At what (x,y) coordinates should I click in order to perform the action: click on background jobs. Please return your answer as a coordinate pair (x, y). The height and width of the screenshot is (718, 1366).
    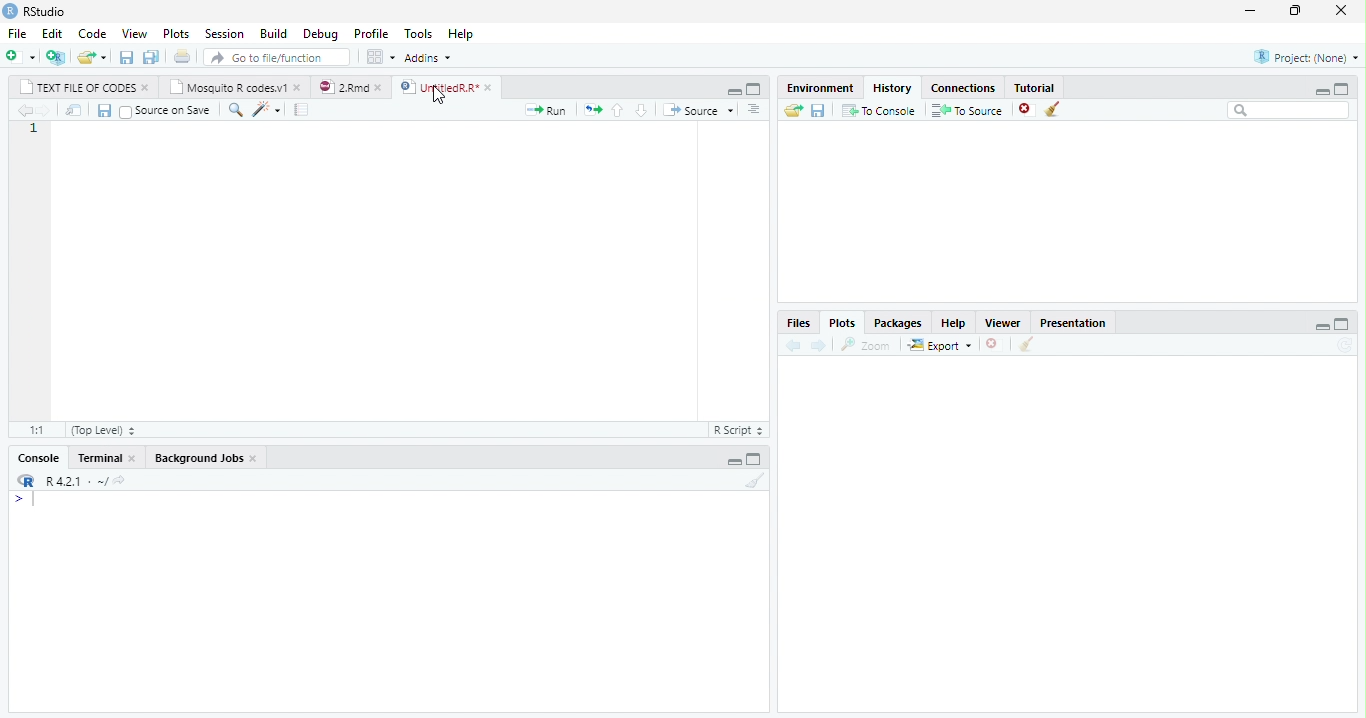
    Looking at the image, I should click on (198, 457).